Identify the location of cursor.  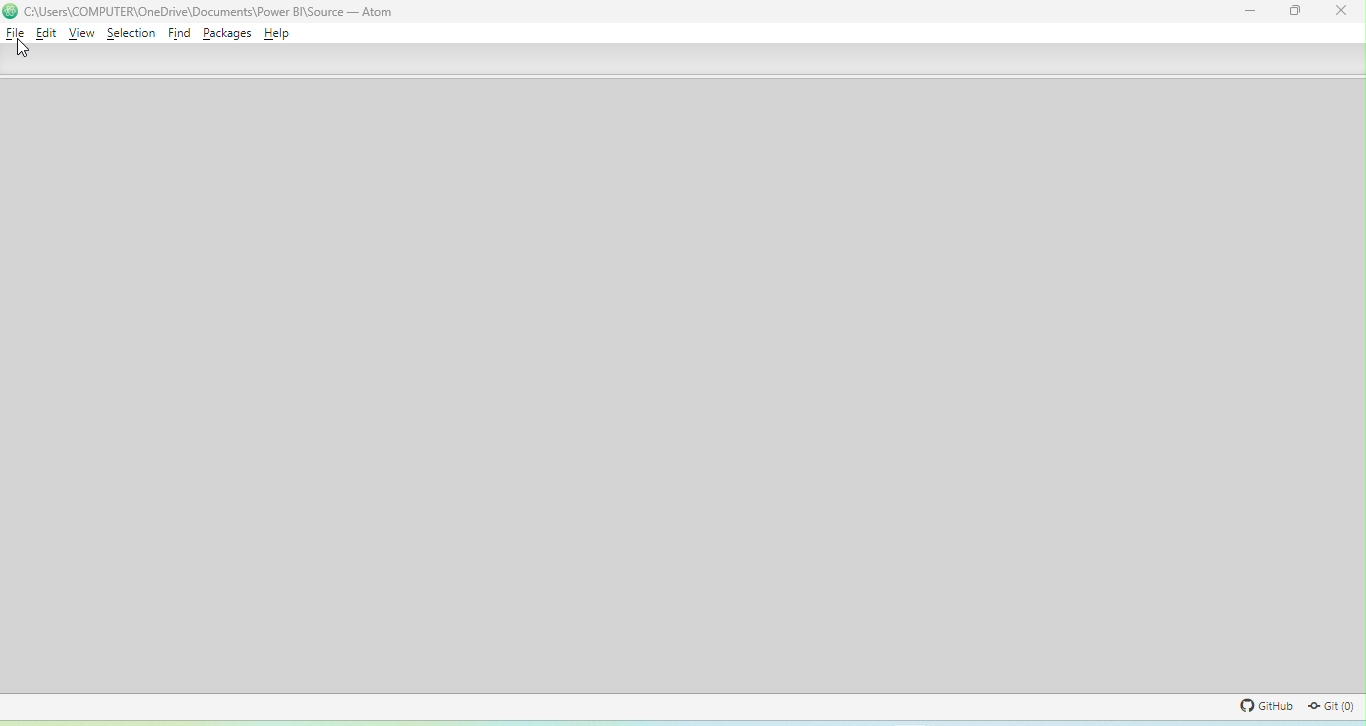
(22, 49).